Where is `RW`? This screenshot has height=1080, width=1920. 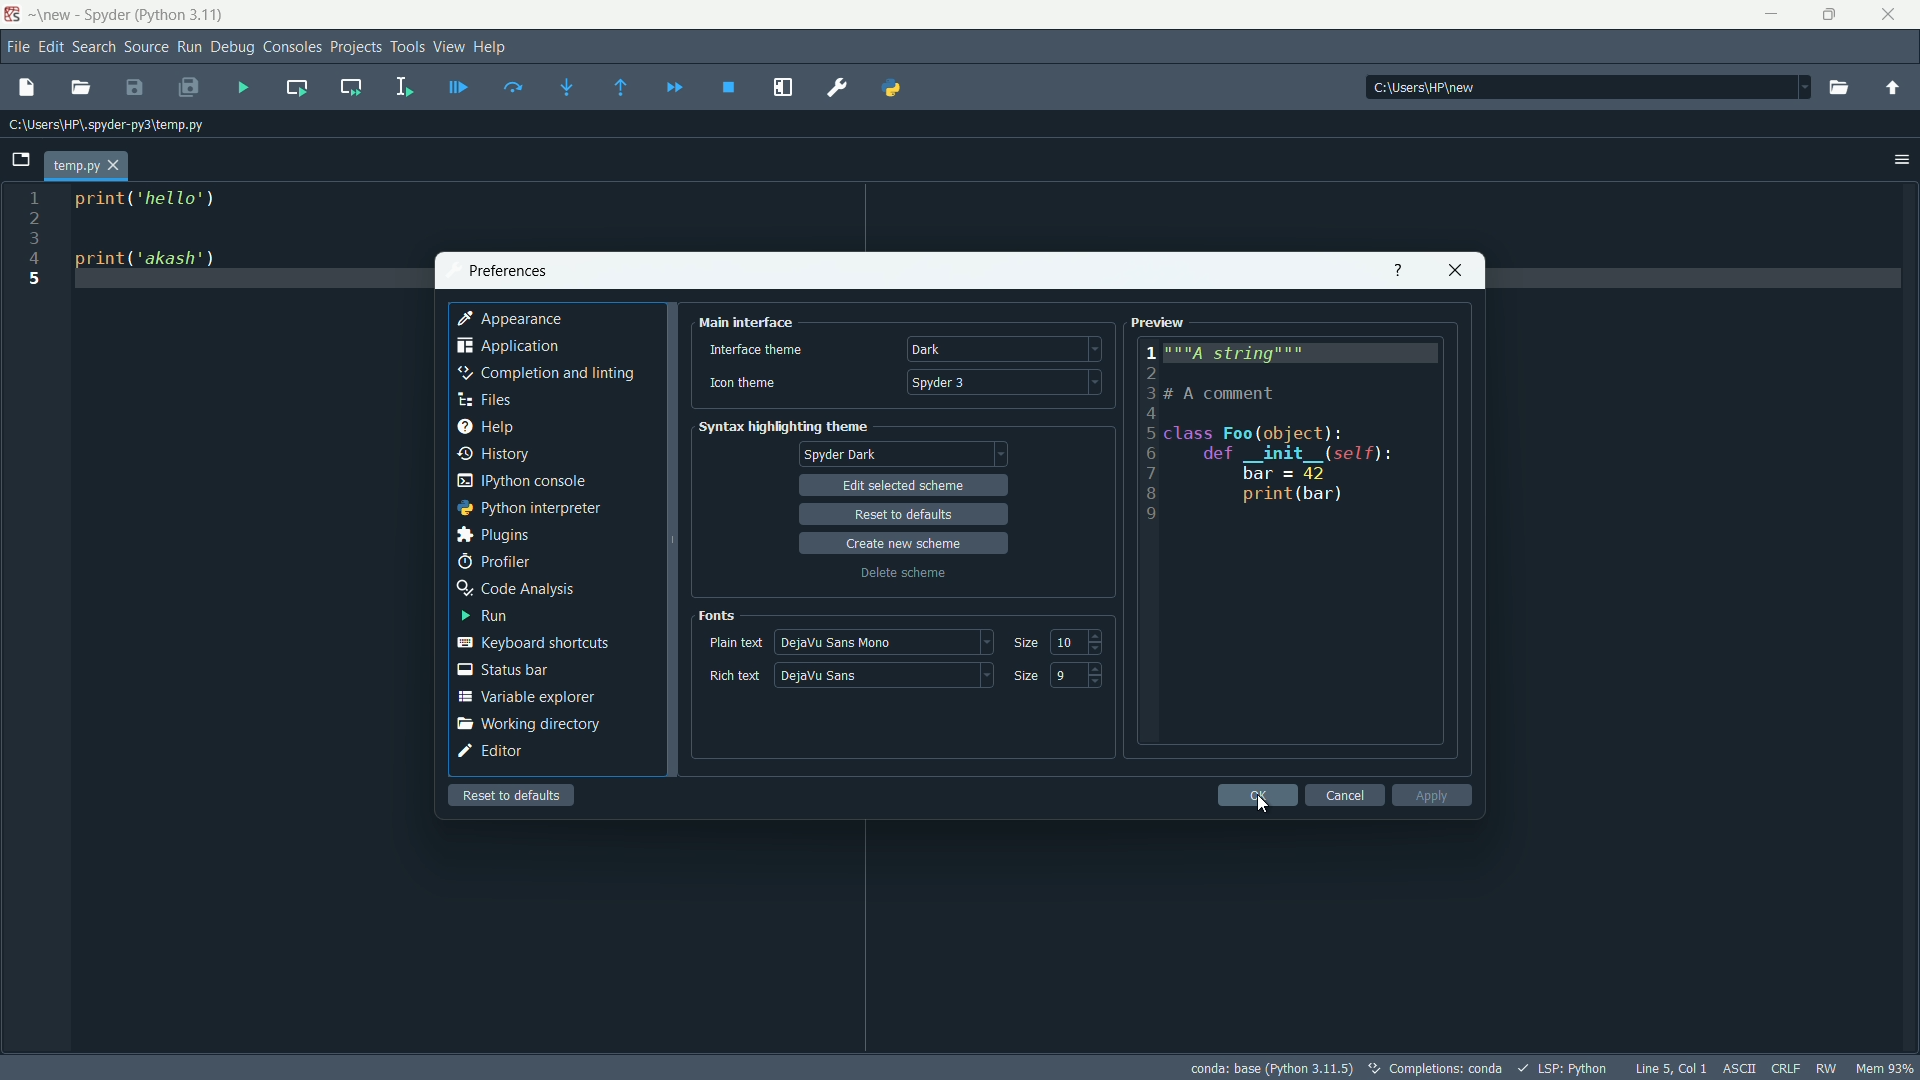
RW is located at coordinates (1825, 1068).